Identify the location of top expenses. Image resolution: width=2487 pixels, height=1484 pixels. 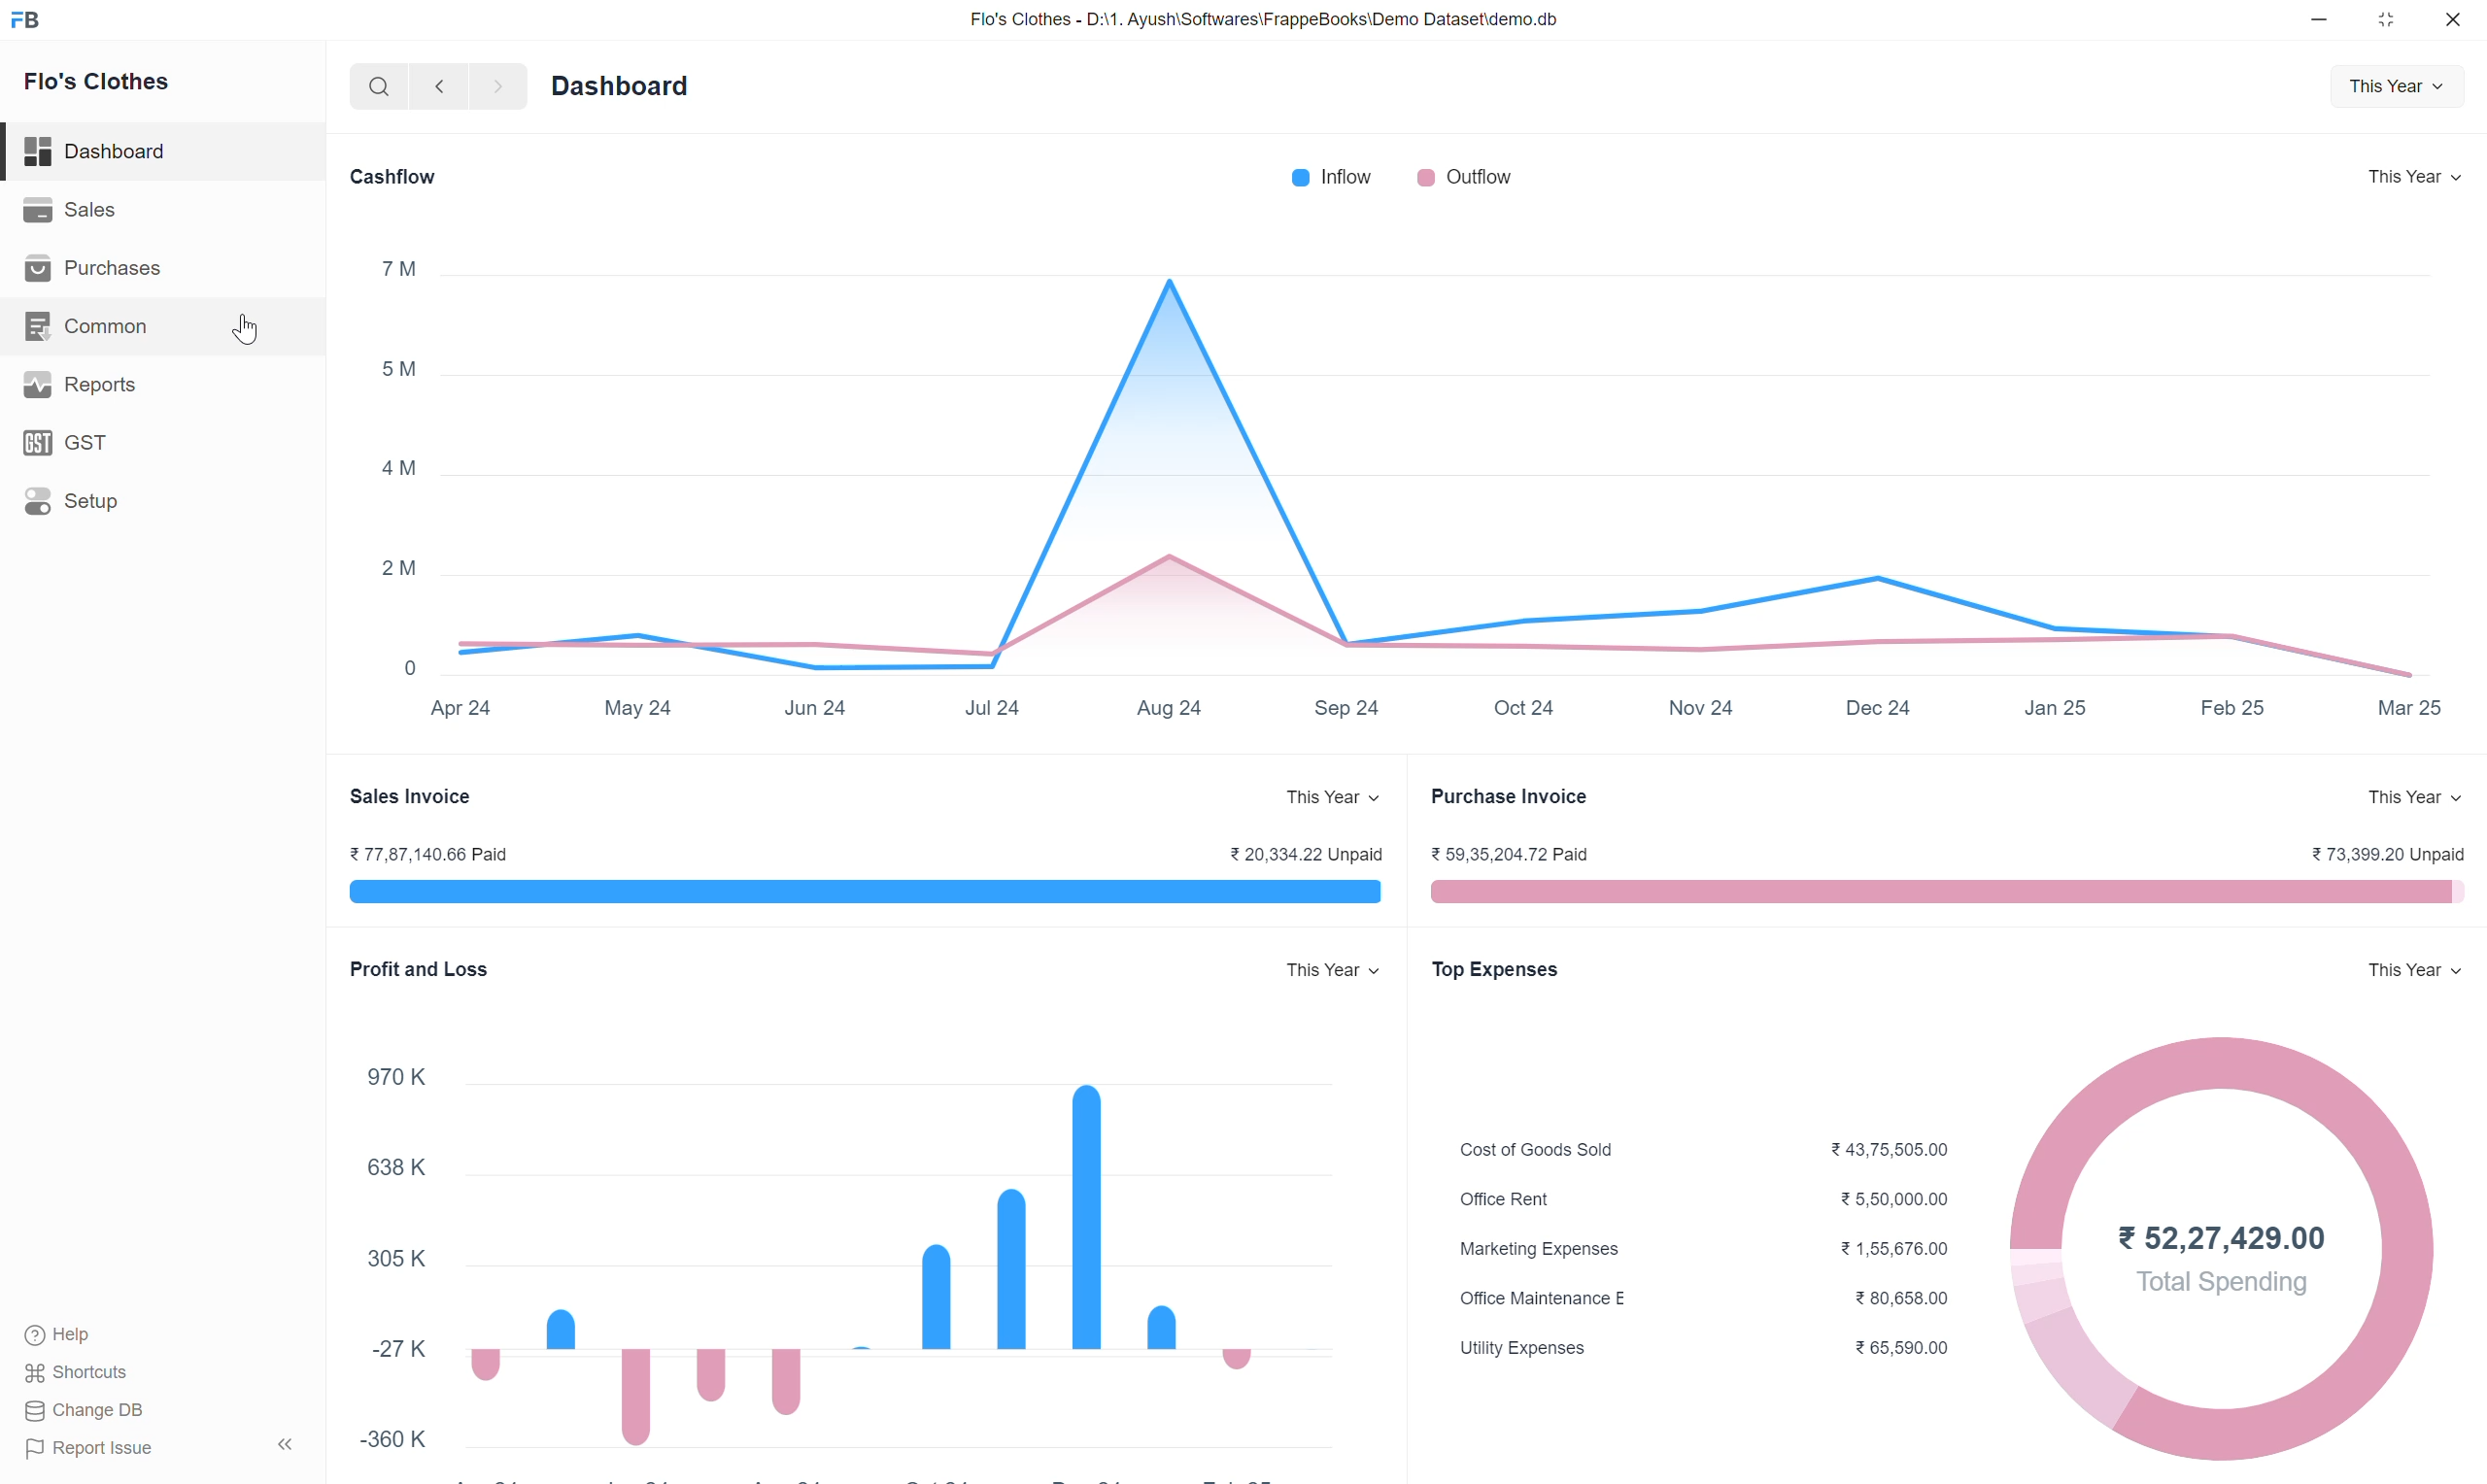
(1503, 971).